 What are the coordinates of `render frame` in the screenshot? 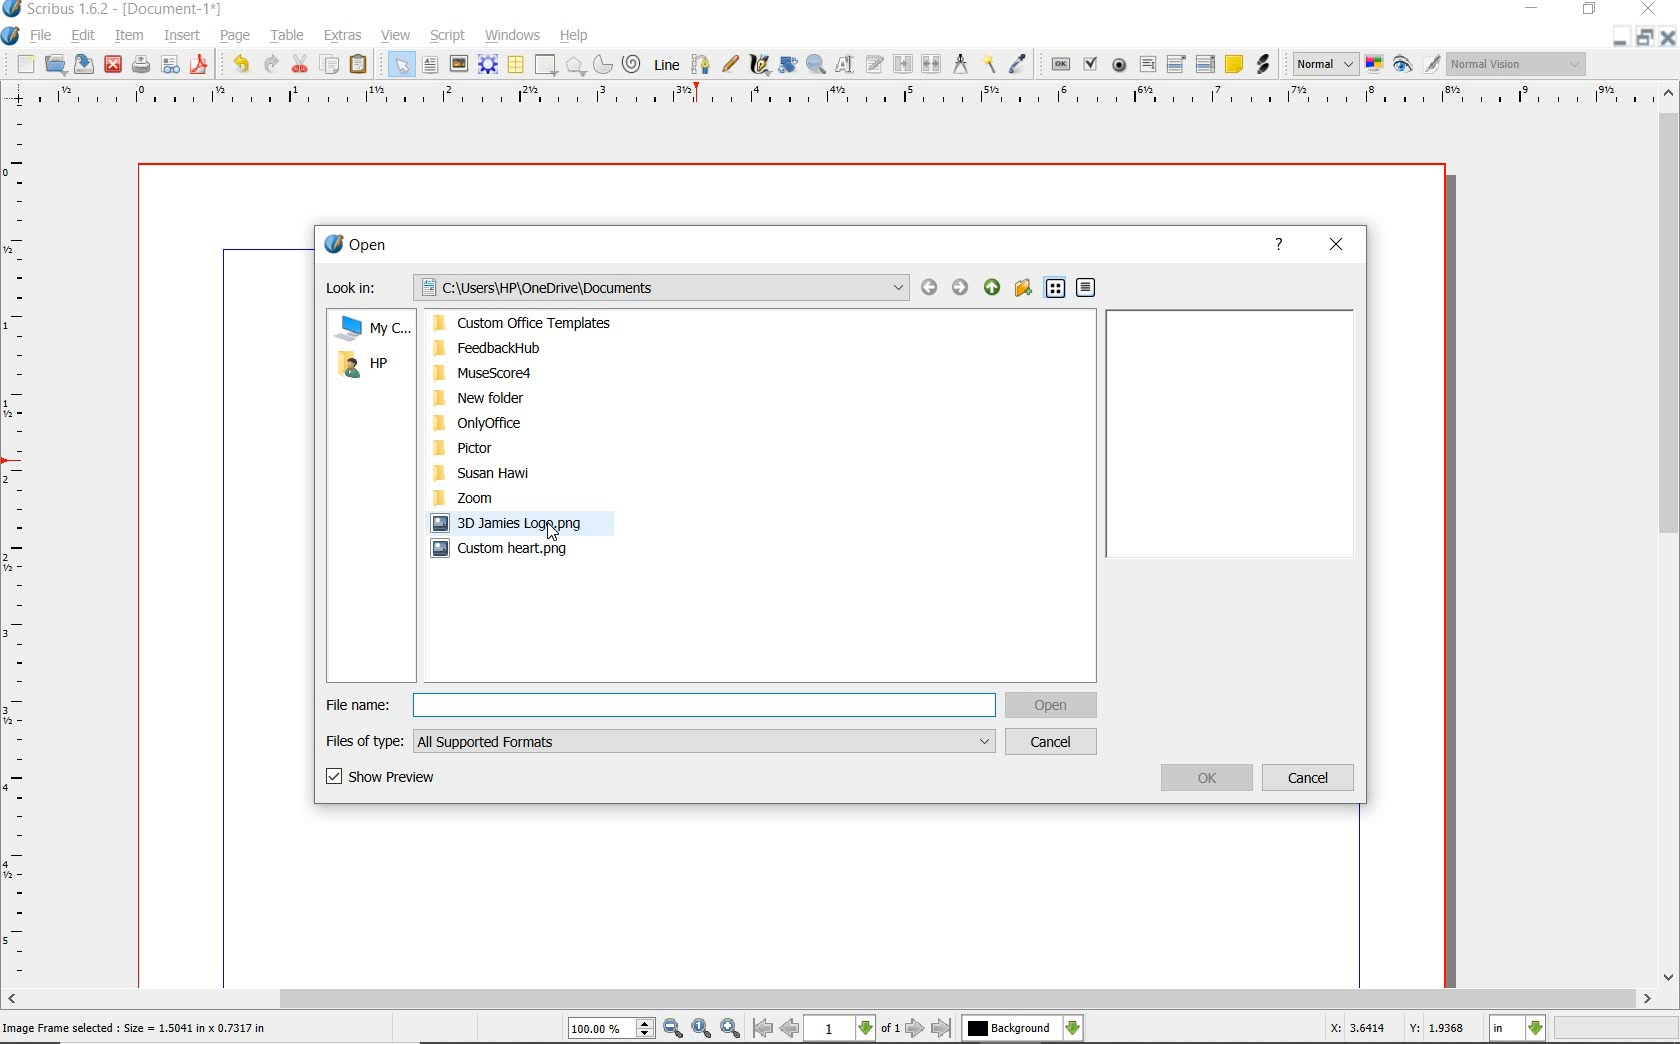 It's located at (488, 63).